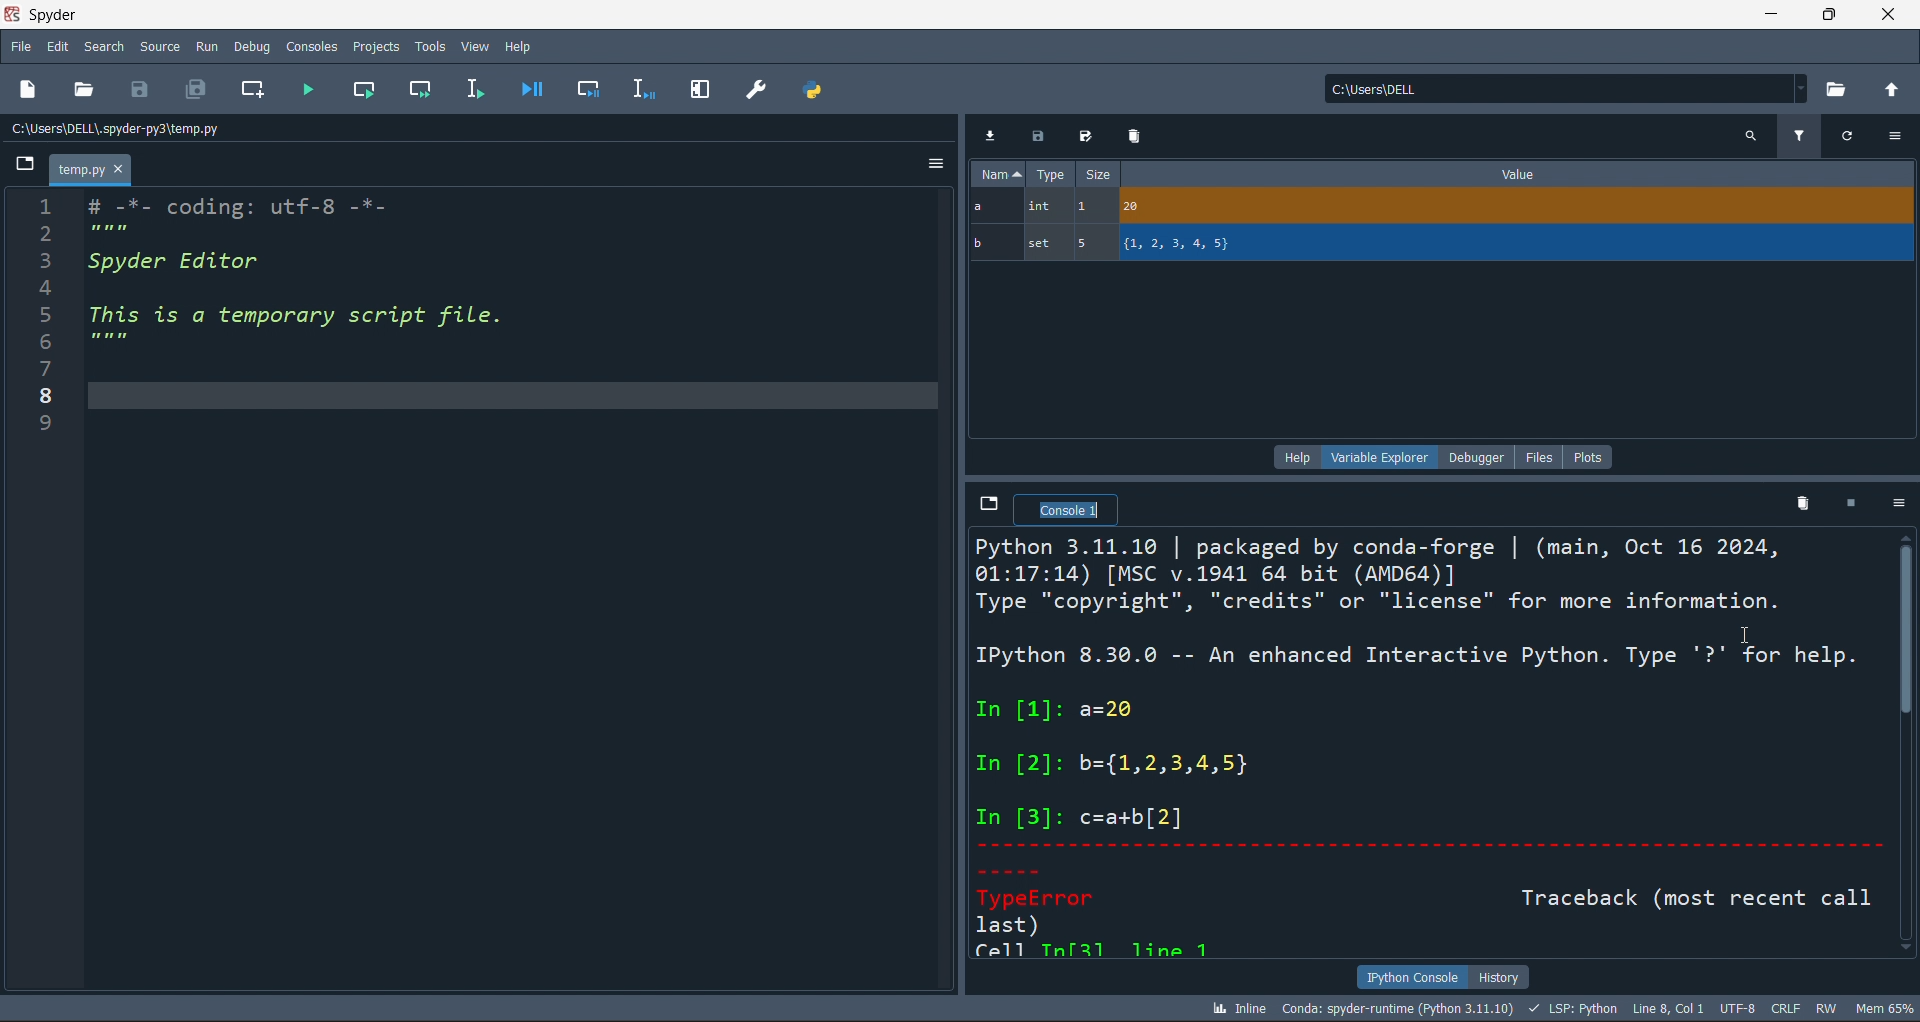  I want to click on debug line, so click(640, 88).